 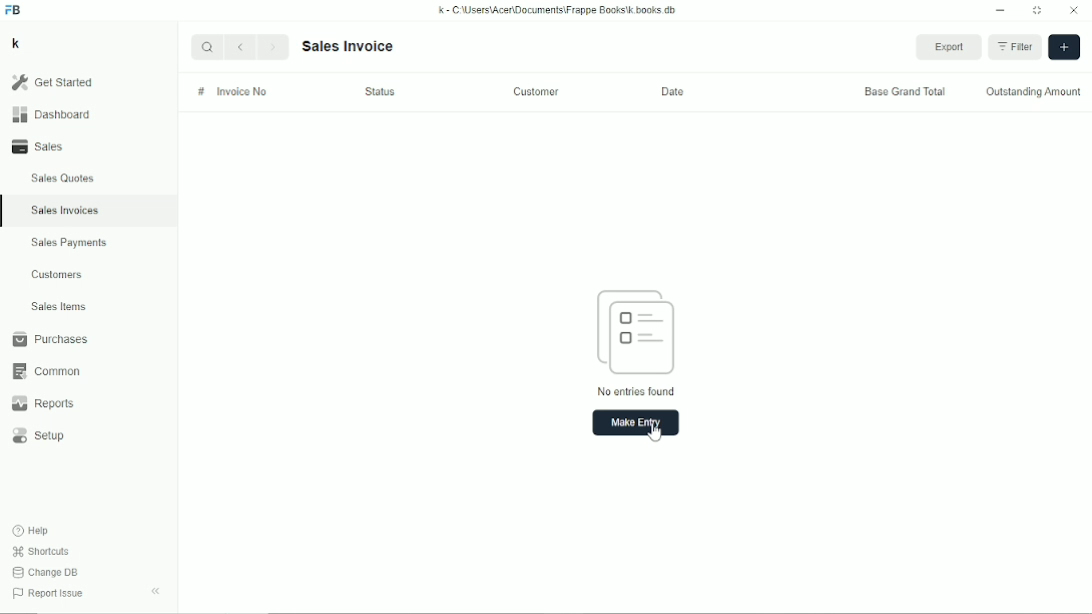 What do you see at coordinates (1064, 46) in the screenshot?
I see `New entry` at bounding box center [1064, 46].